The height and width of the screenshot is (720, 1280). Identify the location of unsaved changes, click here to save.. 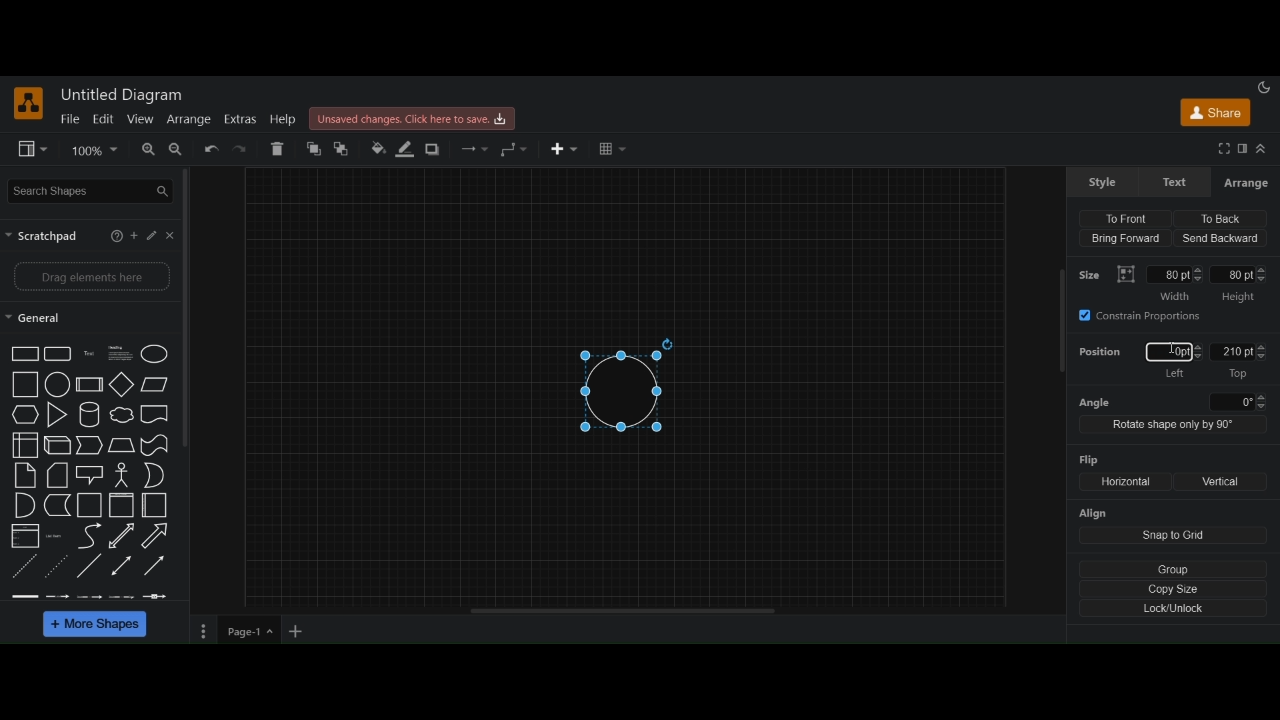
(415, 119).